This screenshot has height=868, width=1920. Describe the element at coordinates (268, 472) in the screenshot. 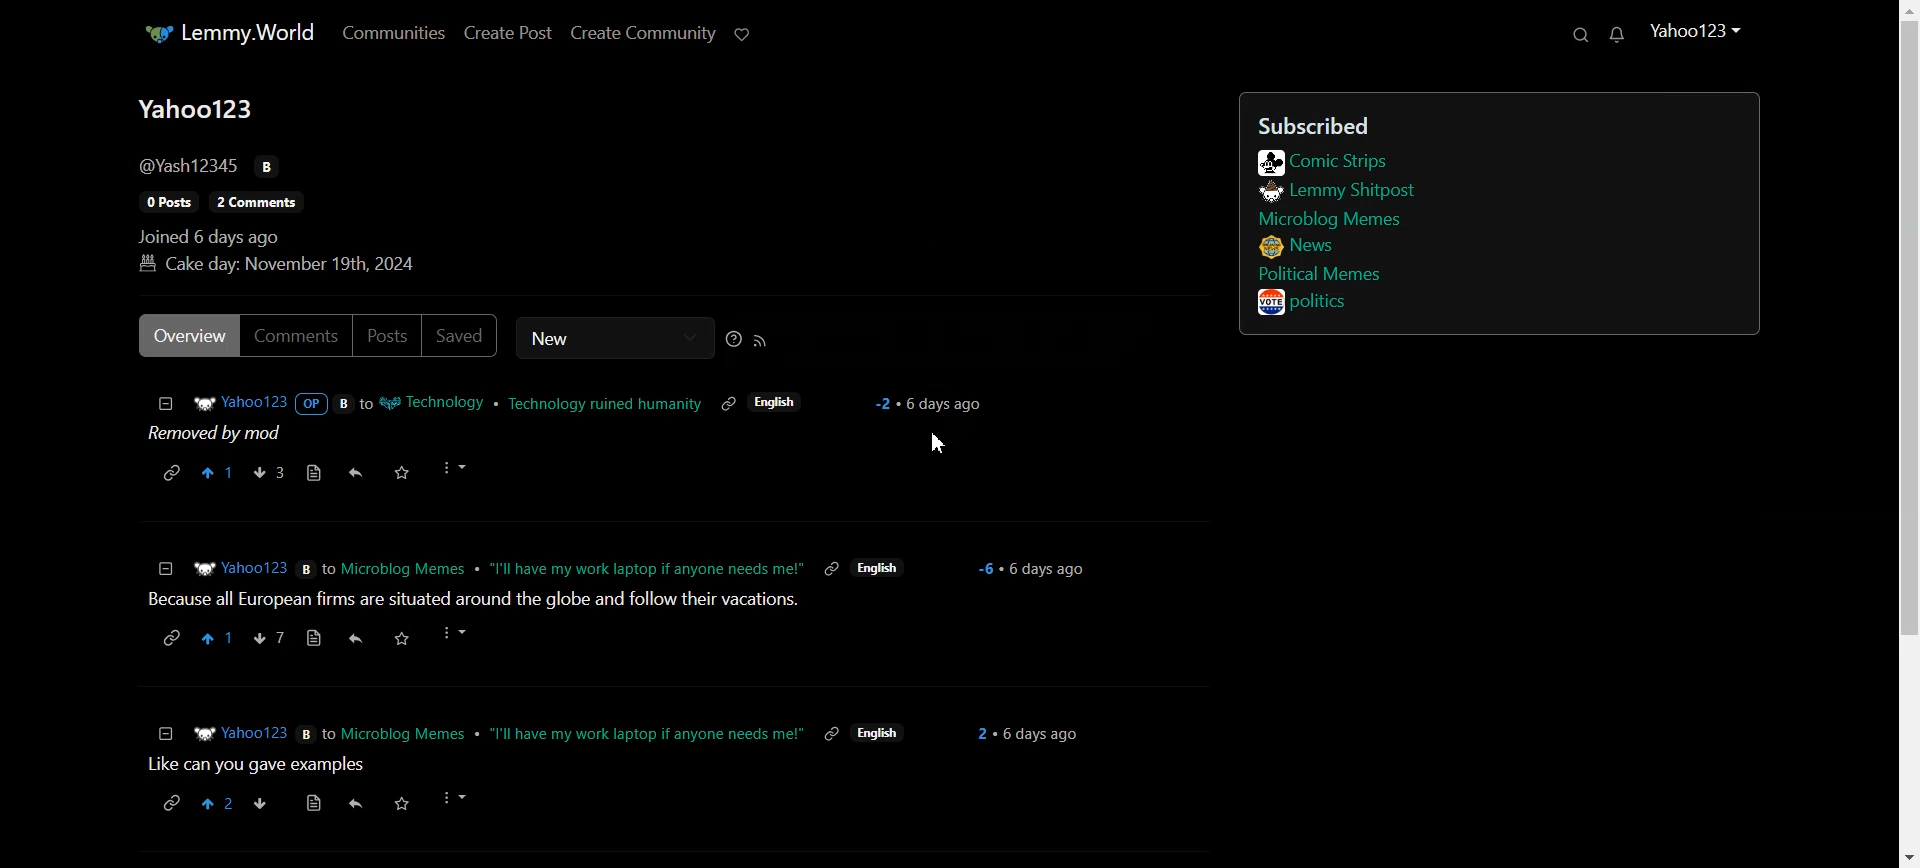

I see `Downvote` at that location.